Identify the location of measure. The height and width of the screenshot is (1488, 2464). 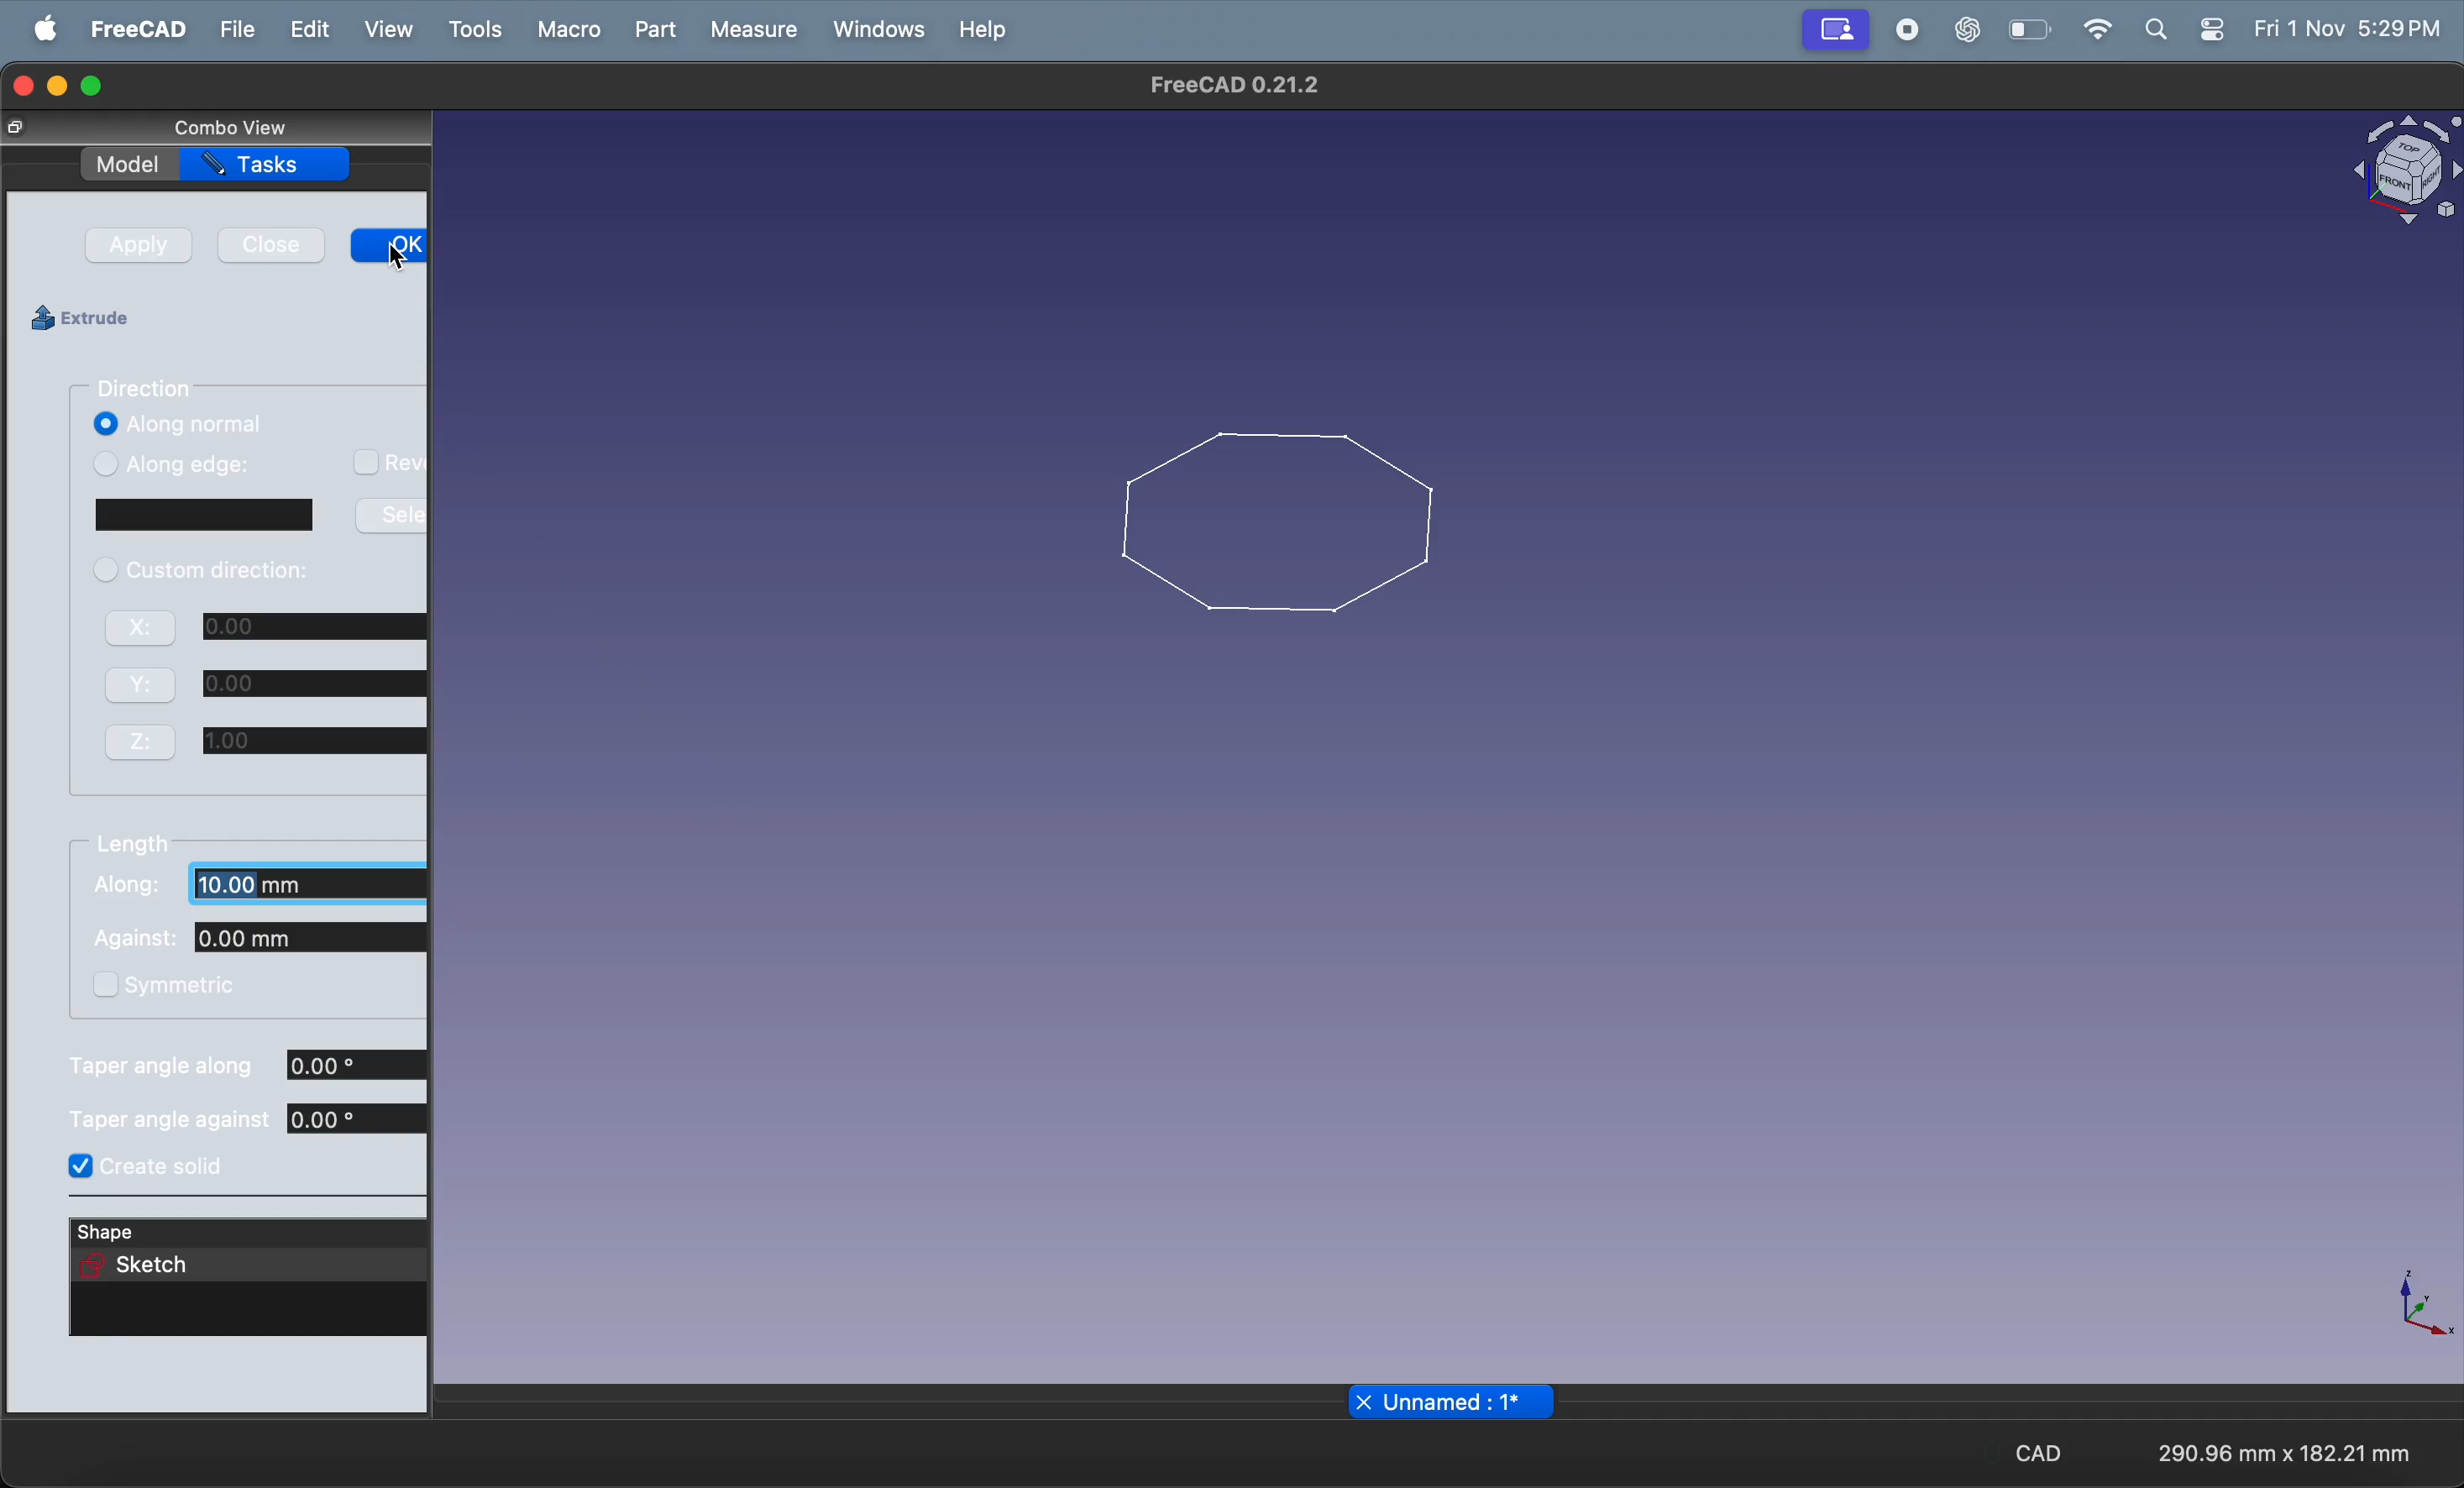
(755, 29).